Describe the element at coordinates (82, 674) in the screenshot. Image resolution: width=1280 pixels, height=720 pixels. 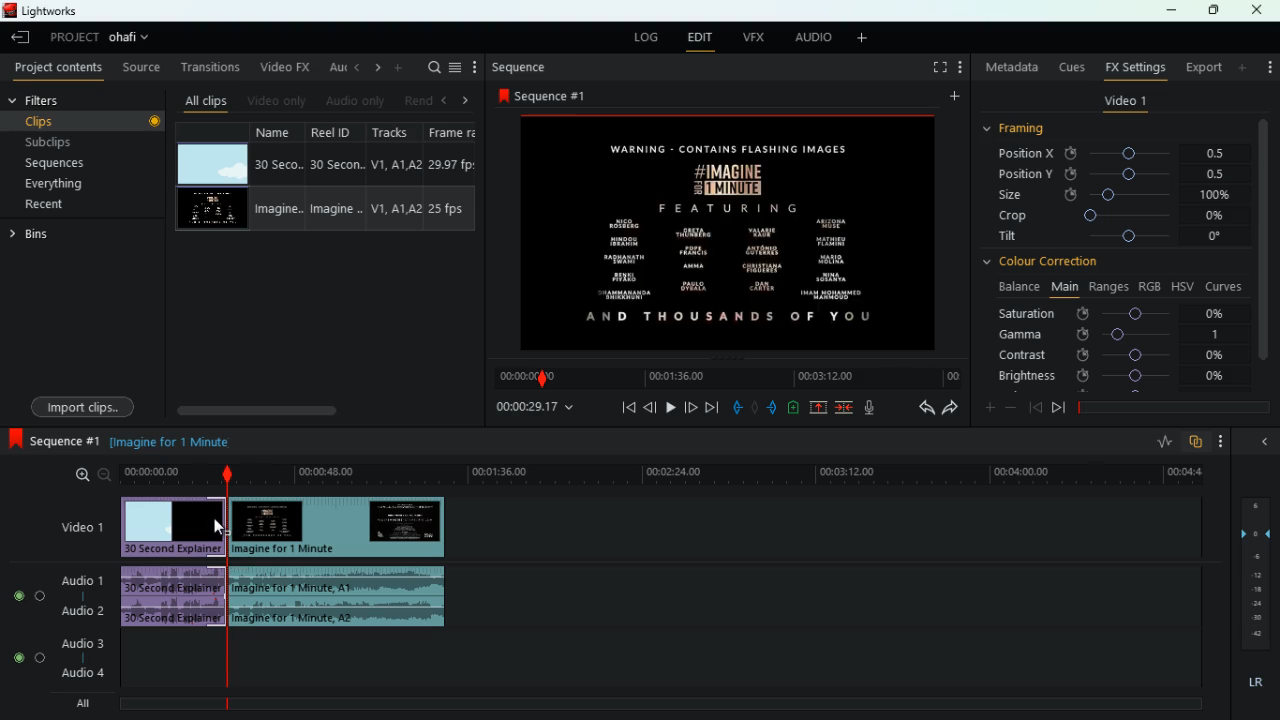
I see `audio 4` at that location.